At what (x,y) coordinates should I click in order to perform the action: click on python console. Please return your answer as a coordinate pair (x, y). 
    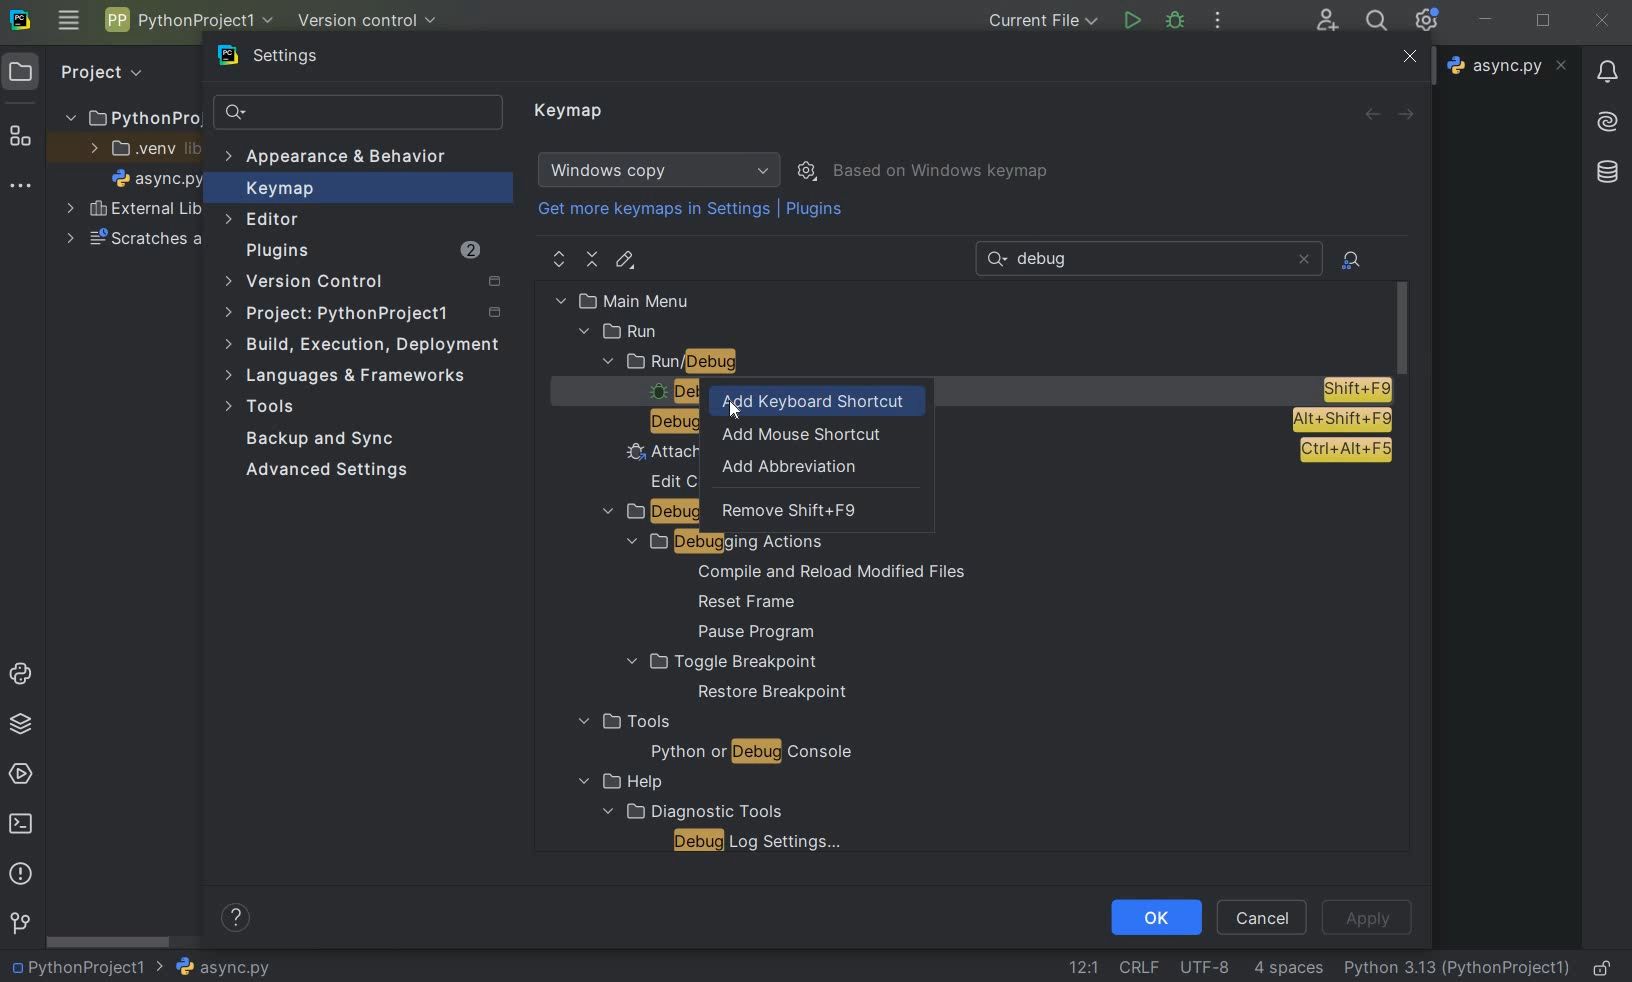
    Looking at the image, I should click on (24, 675).